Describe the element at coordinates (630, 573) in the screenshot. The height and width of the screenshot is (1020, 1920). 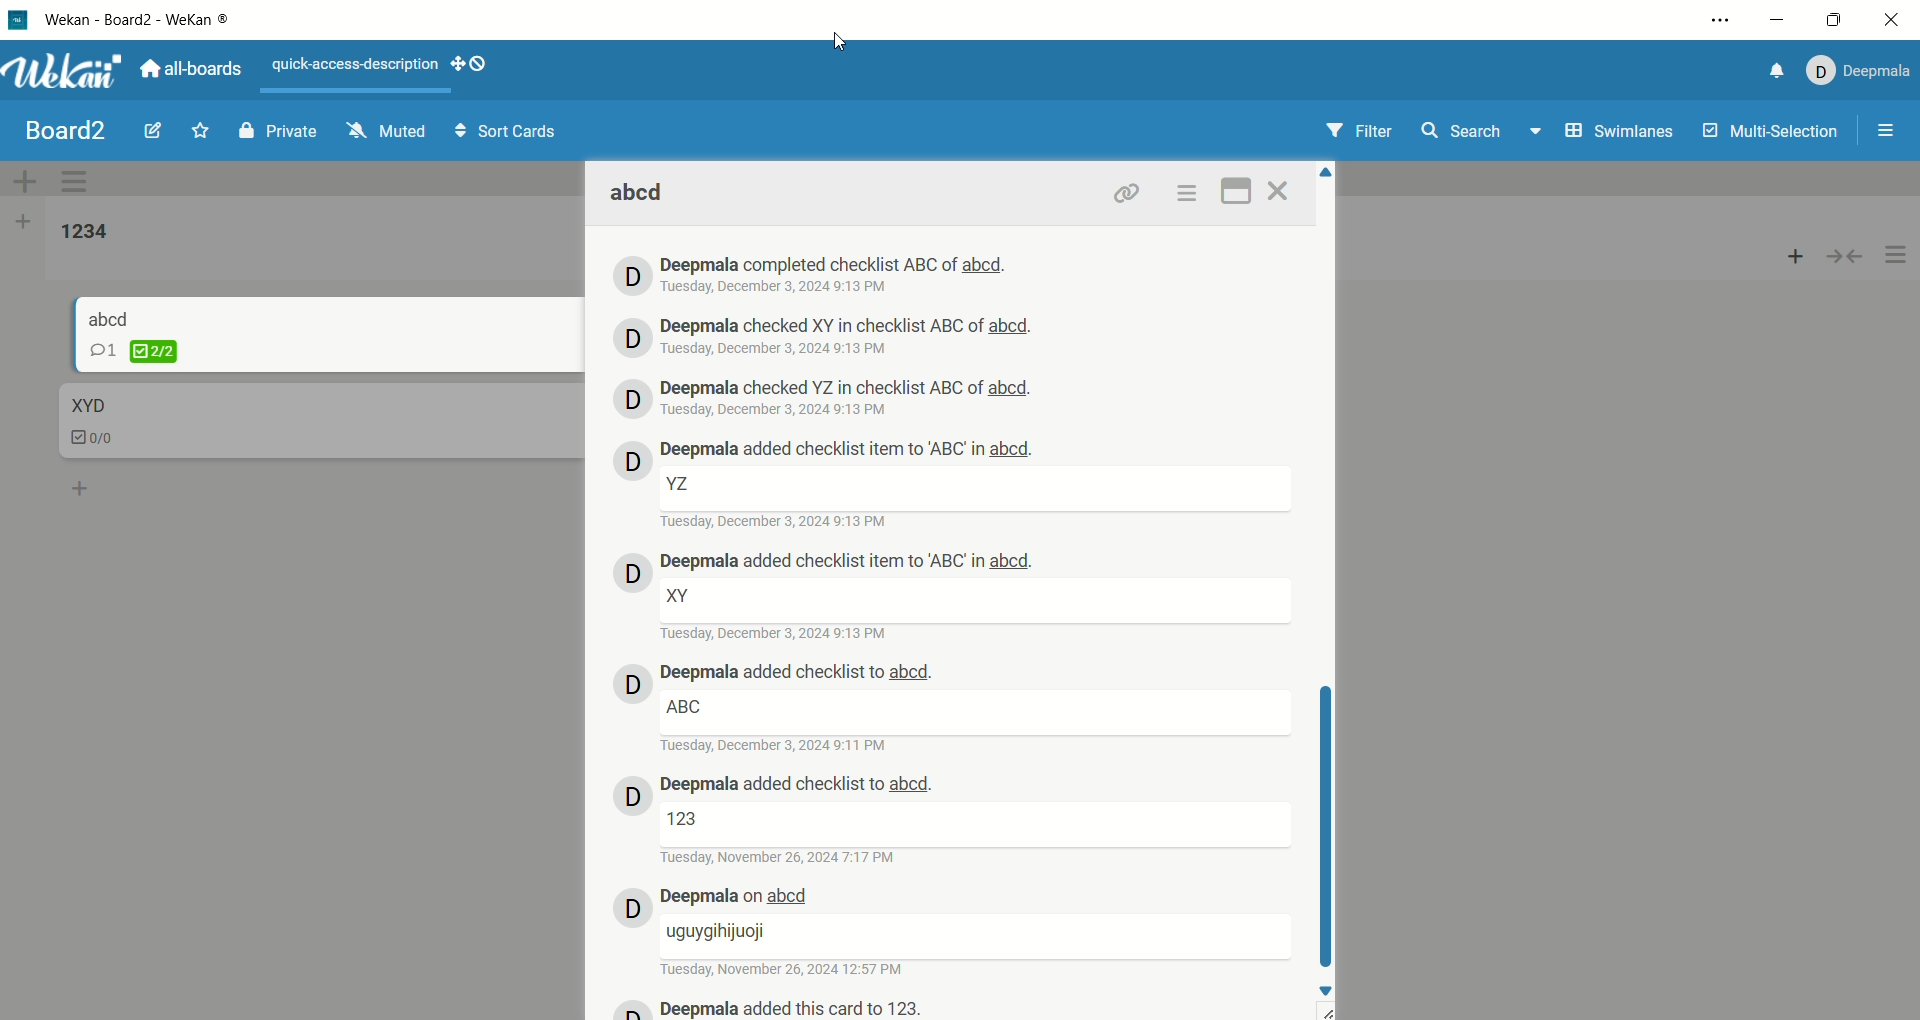
I see `avatar` at that location.